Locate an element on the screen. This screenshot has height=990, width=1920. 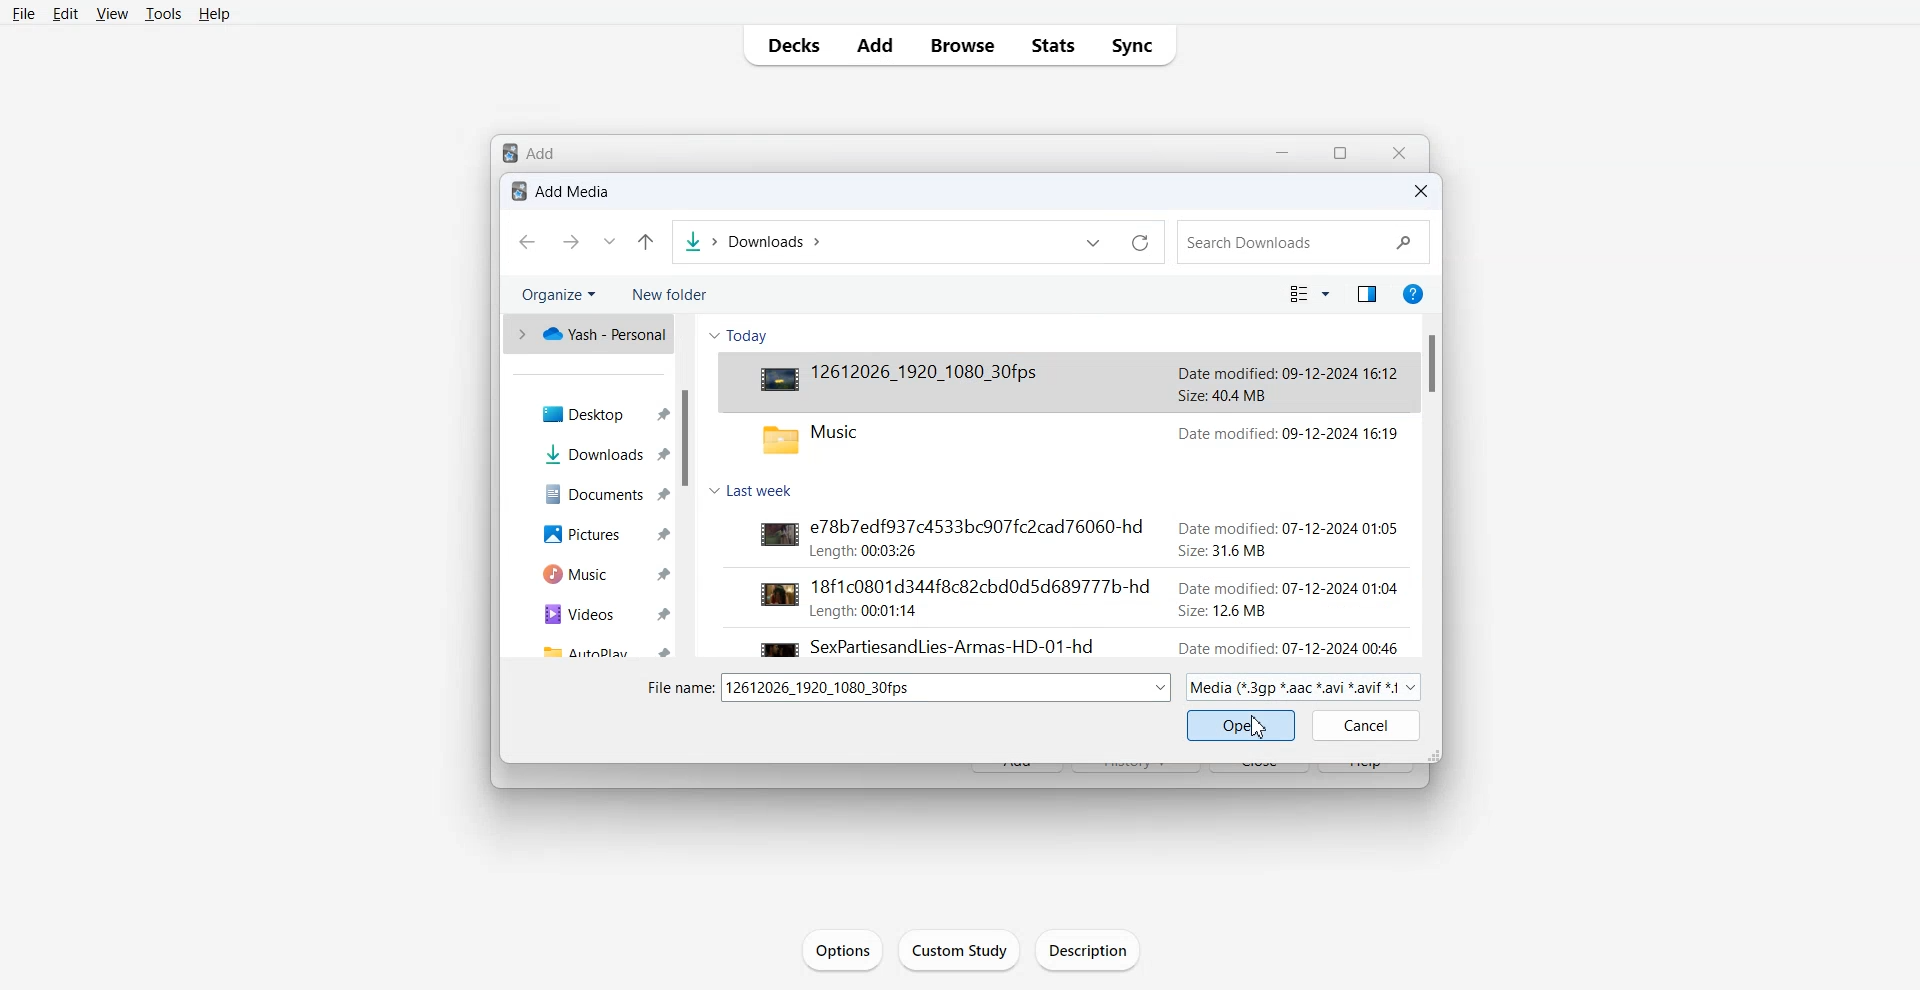
Stats is located at coordinates (1050, 45).